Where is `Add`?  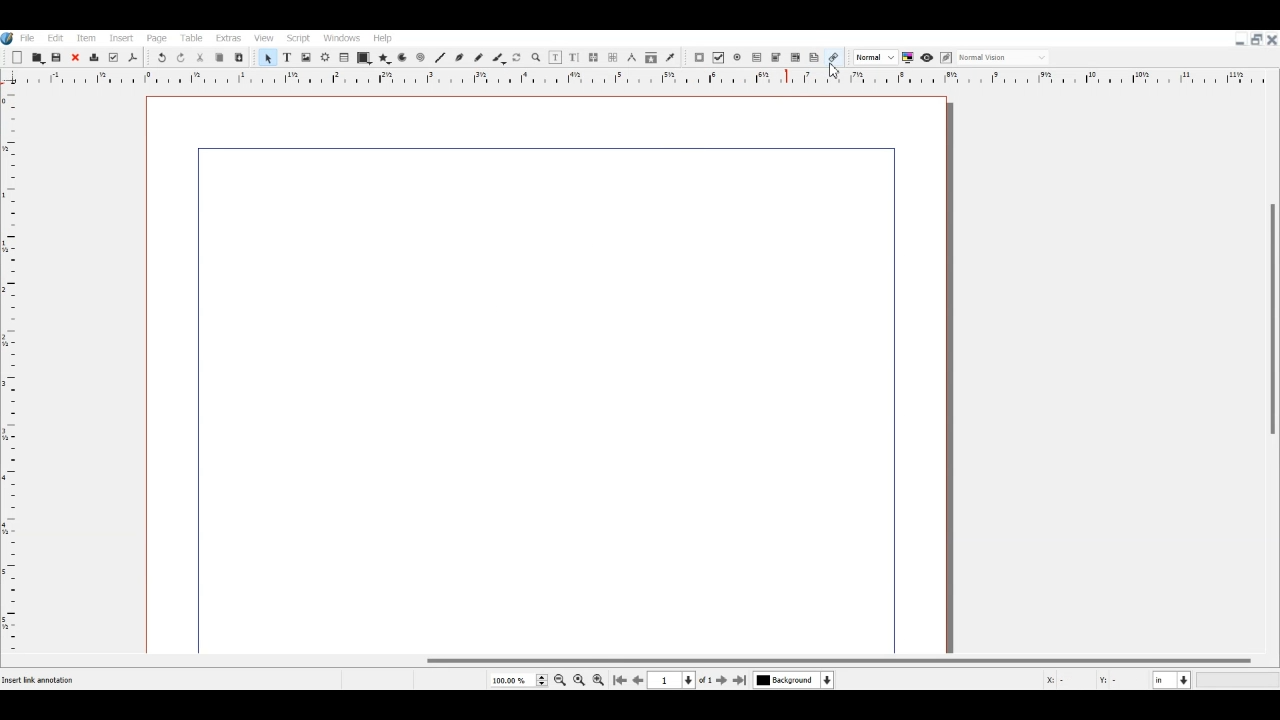 Add is located at coordinates (17, 58).